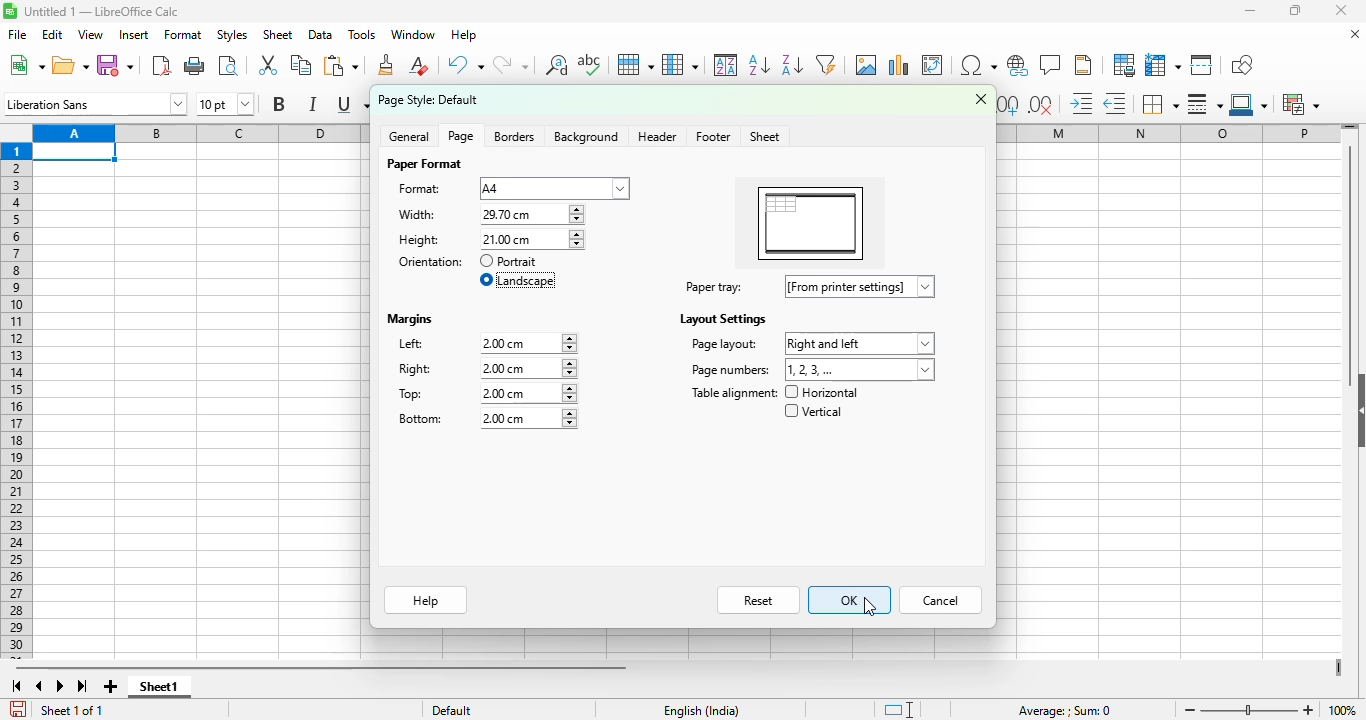 The image size is (1366, 720). I want to click on default, so click(452, 710).